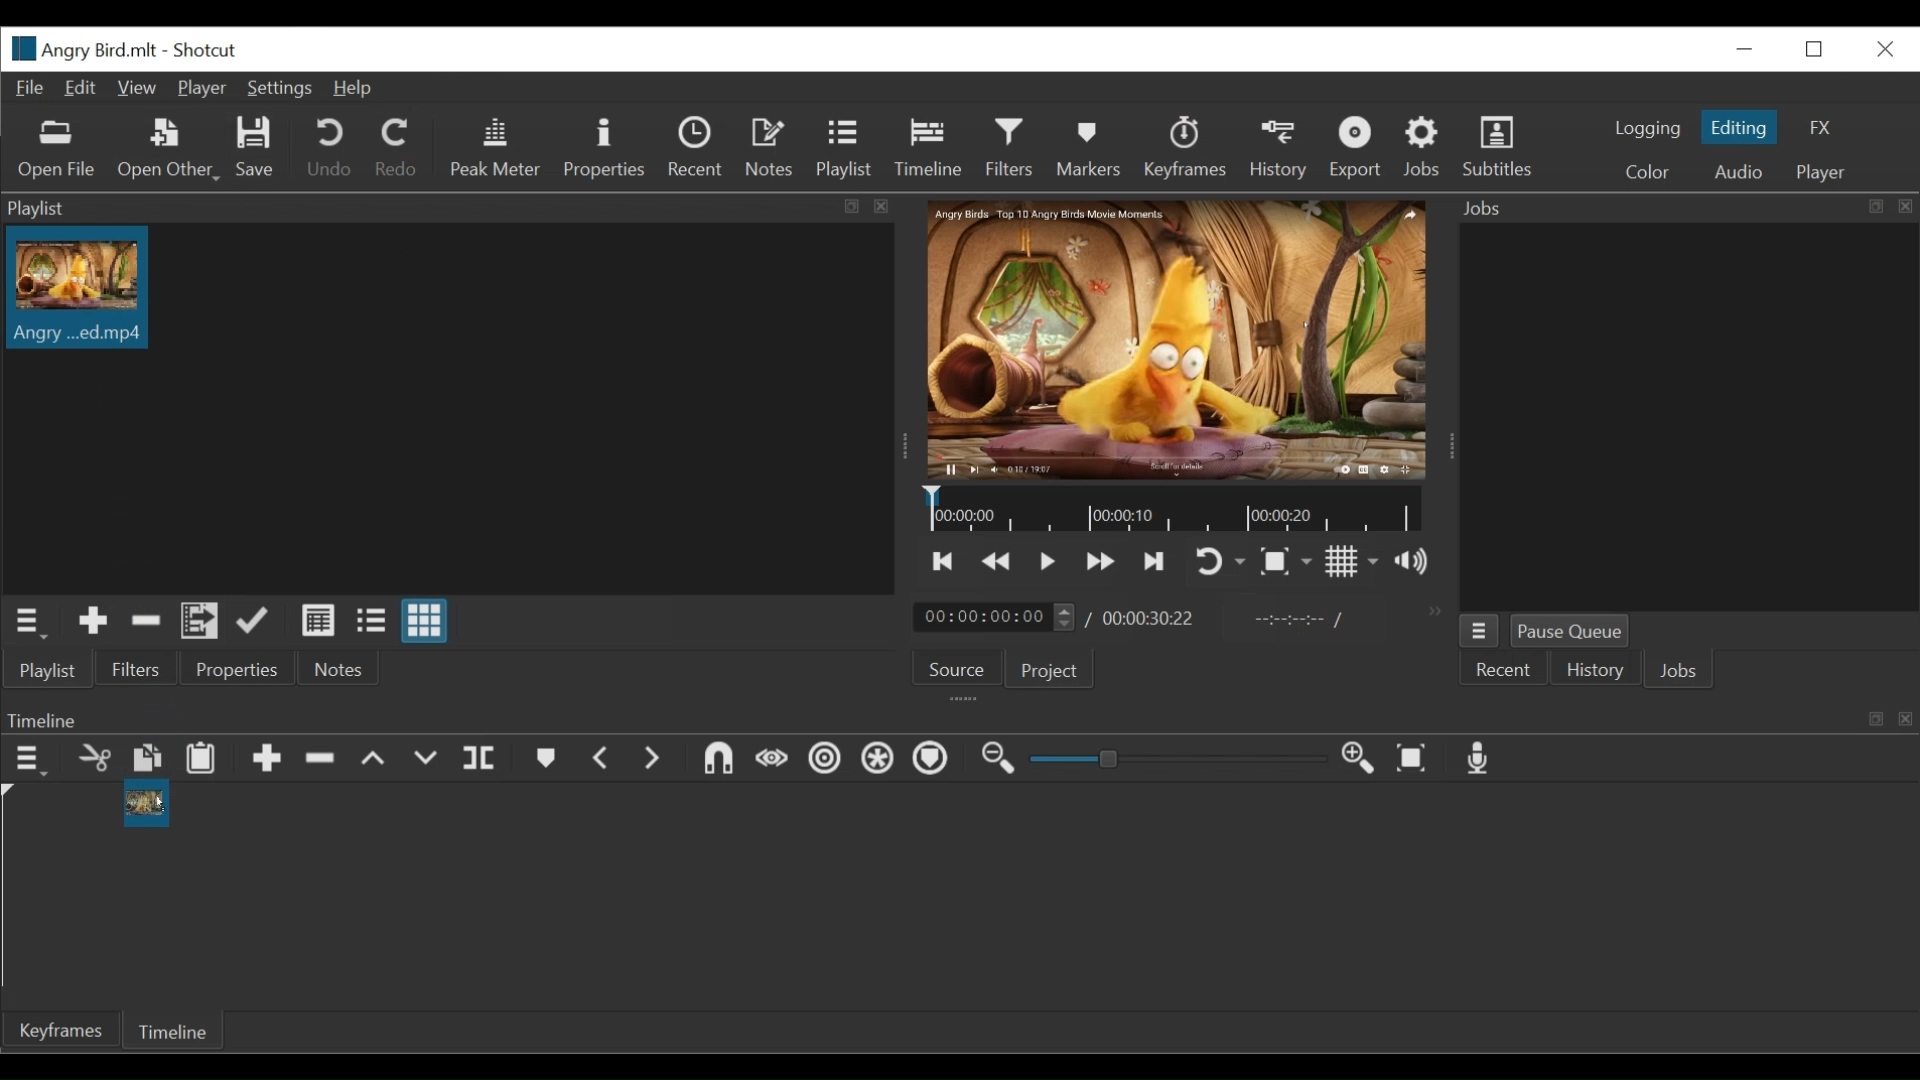 The width and height of the screenshot is (1920, 1080). What do you see at coordinates (1053, 669) in the screenshot?
I see `Project` at bounding box center [1053, 669].